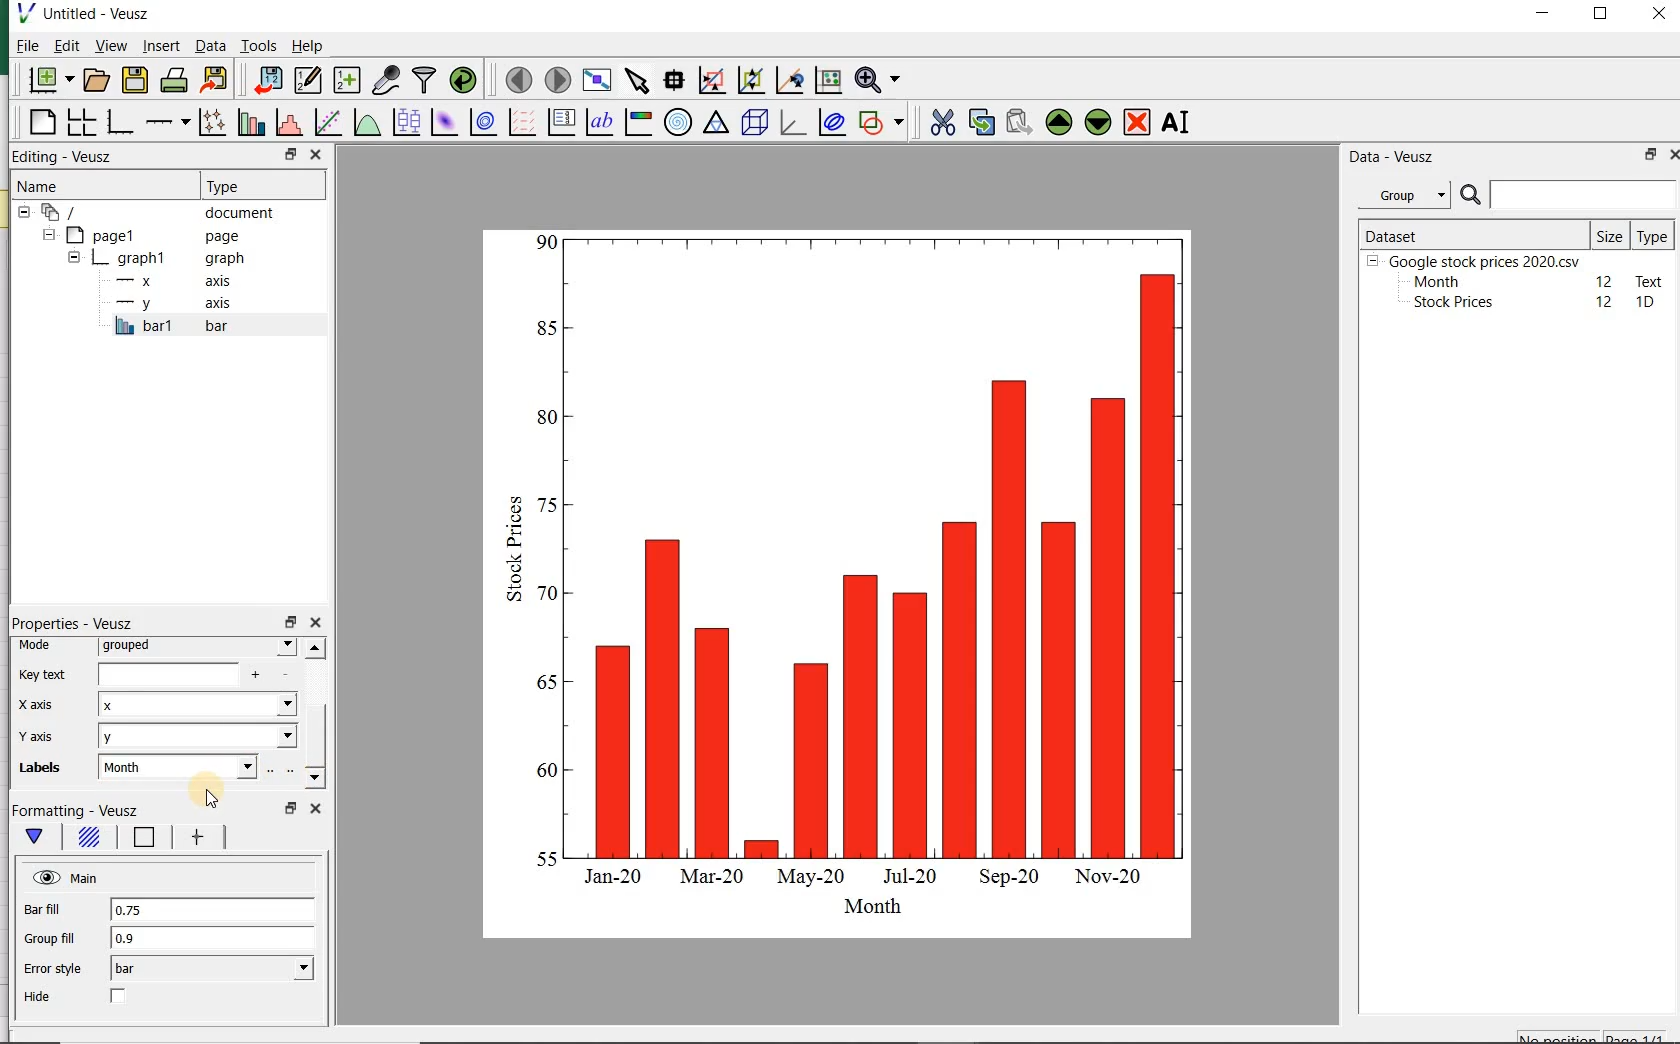 Image resolution: width=1680 pixels, height=1044 pixels. What do you see at coordinates (1098, 122) in the screenshot?
I see `move the selected widget down` at bounding box center [1098, 122].